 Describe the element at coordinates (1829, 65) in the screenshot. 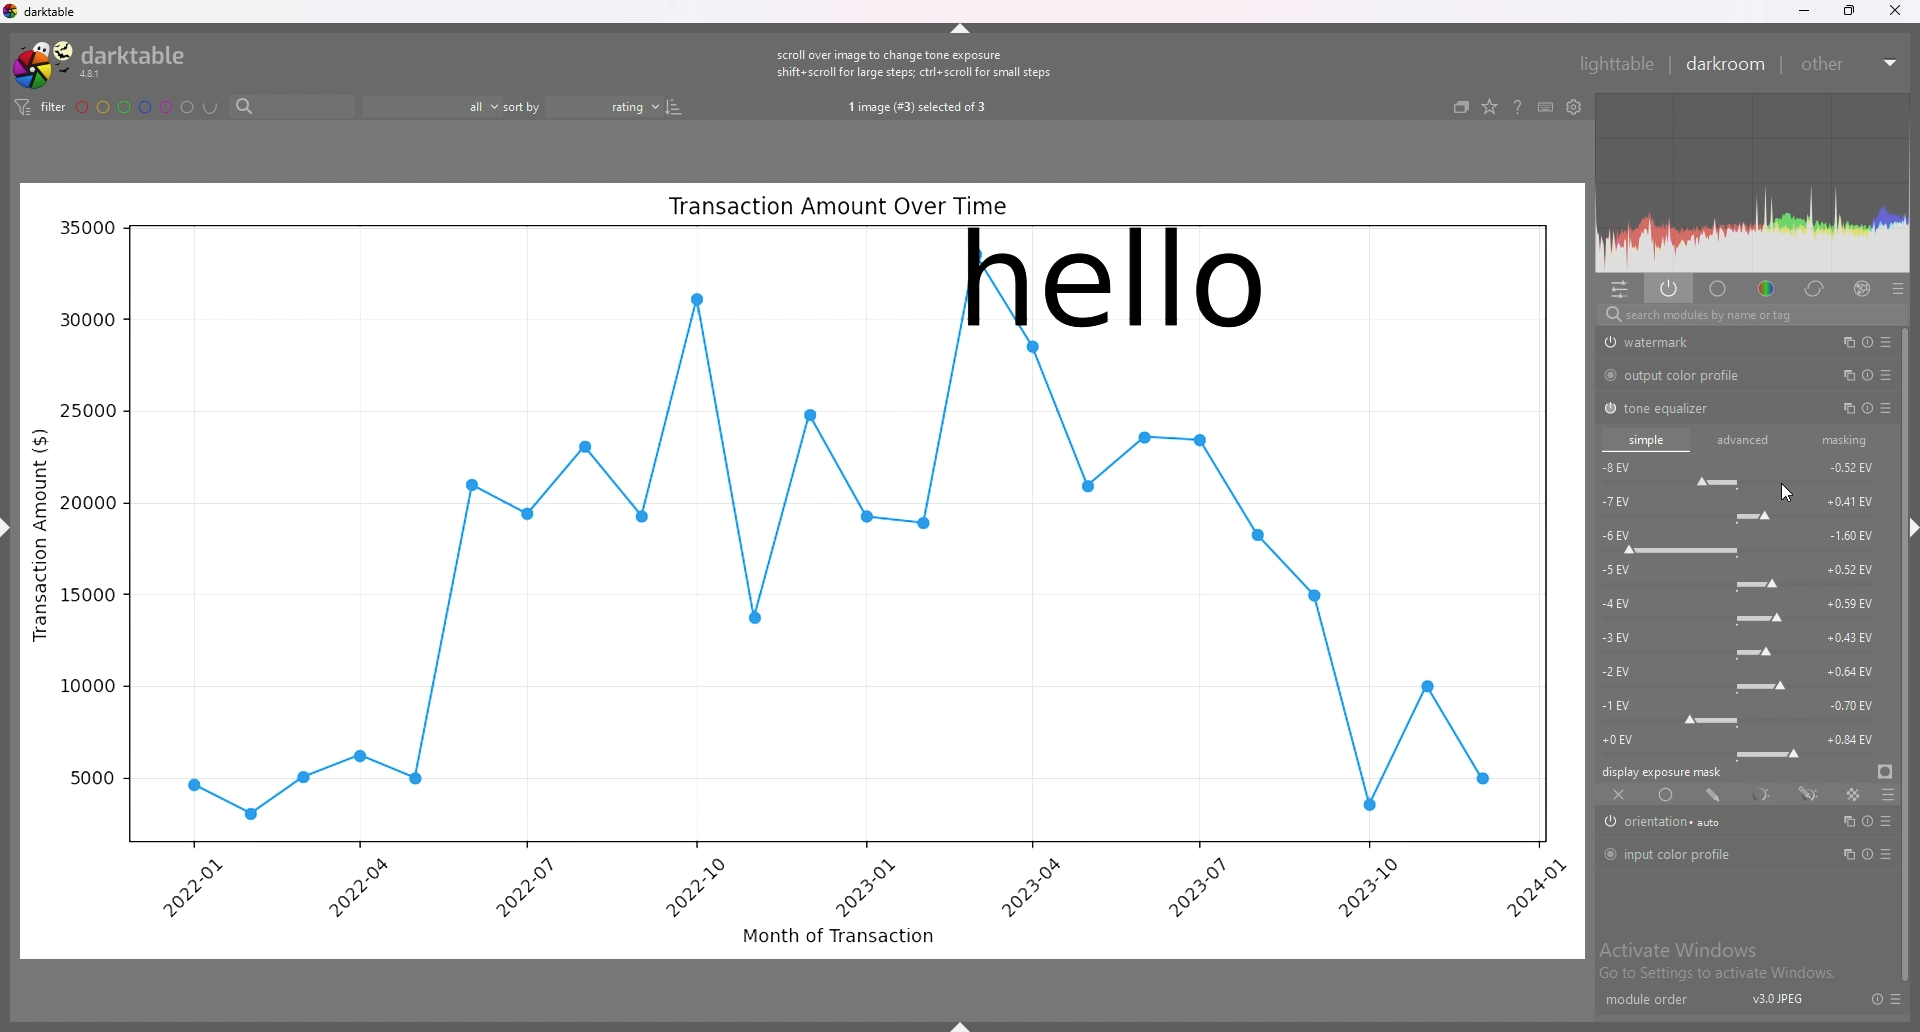

I see `other` at that location.